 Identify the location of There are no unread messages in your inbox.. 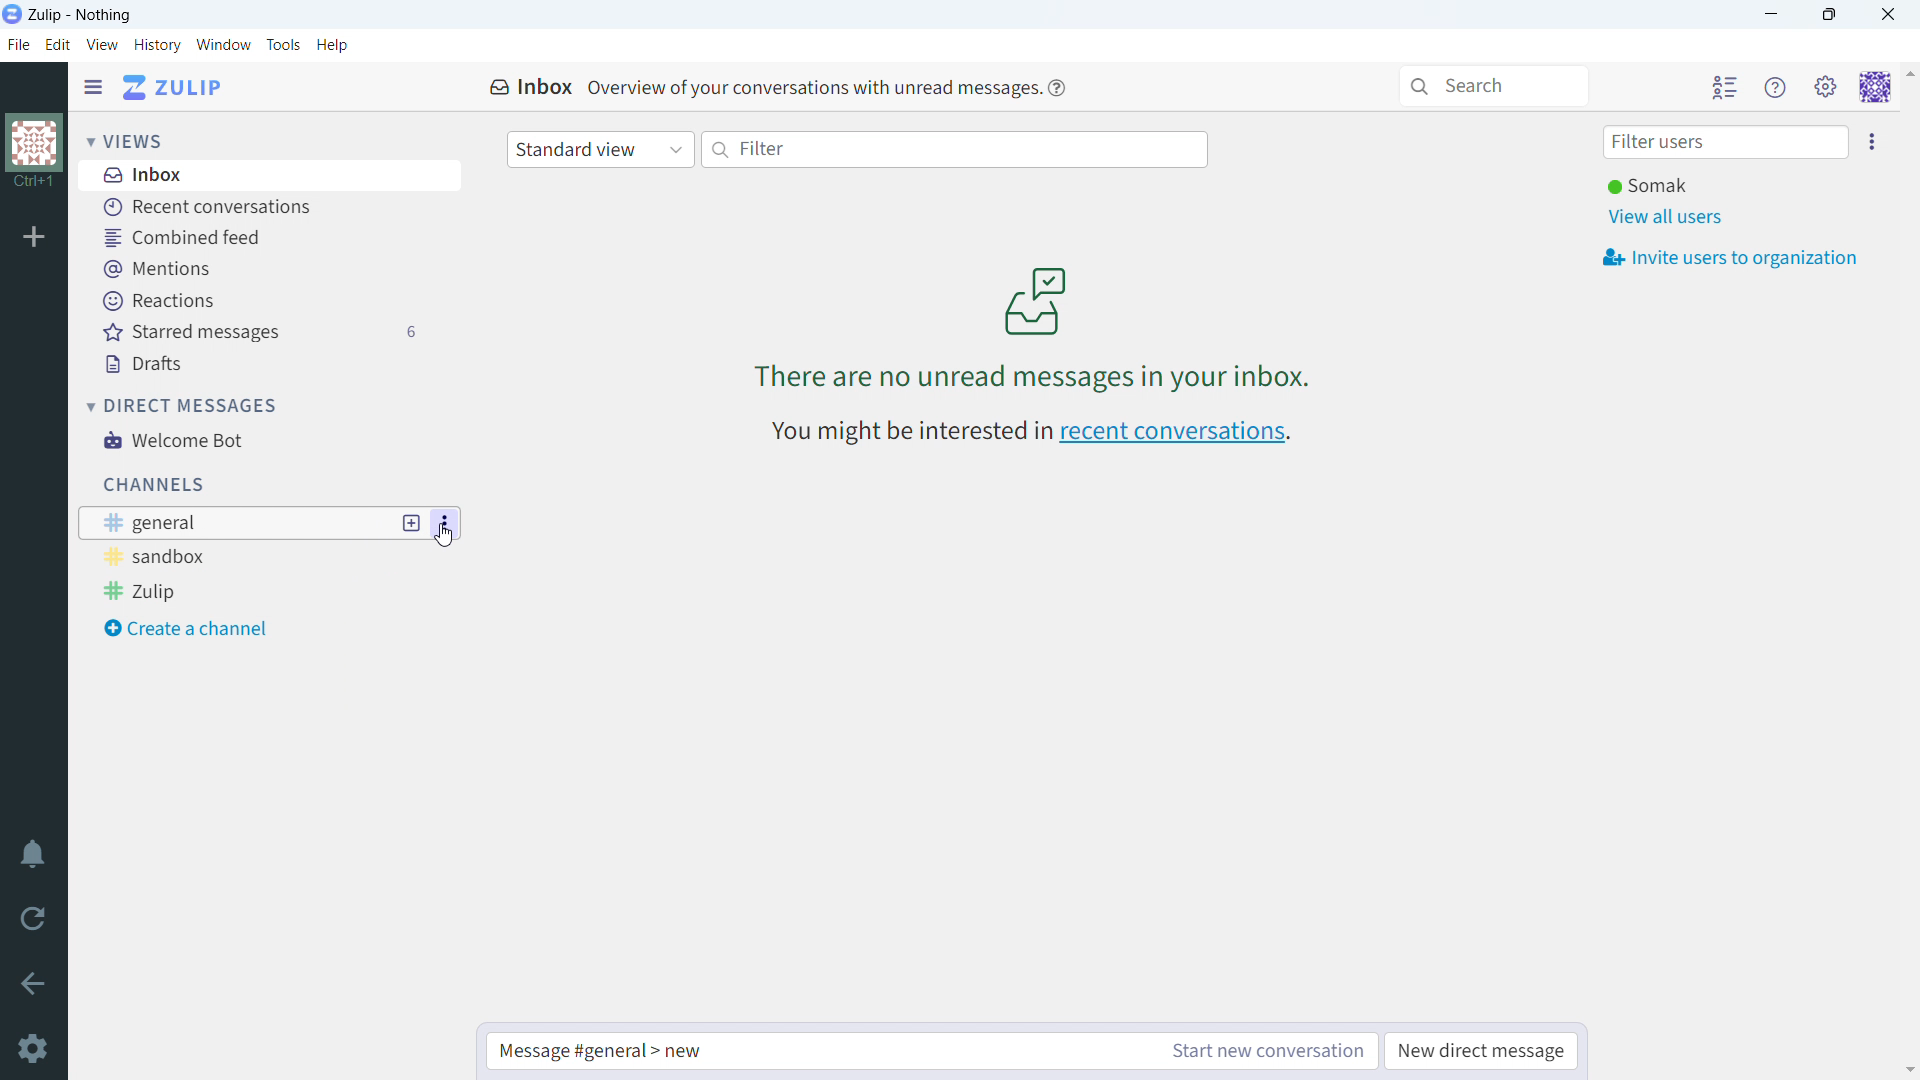
(1032, 376).